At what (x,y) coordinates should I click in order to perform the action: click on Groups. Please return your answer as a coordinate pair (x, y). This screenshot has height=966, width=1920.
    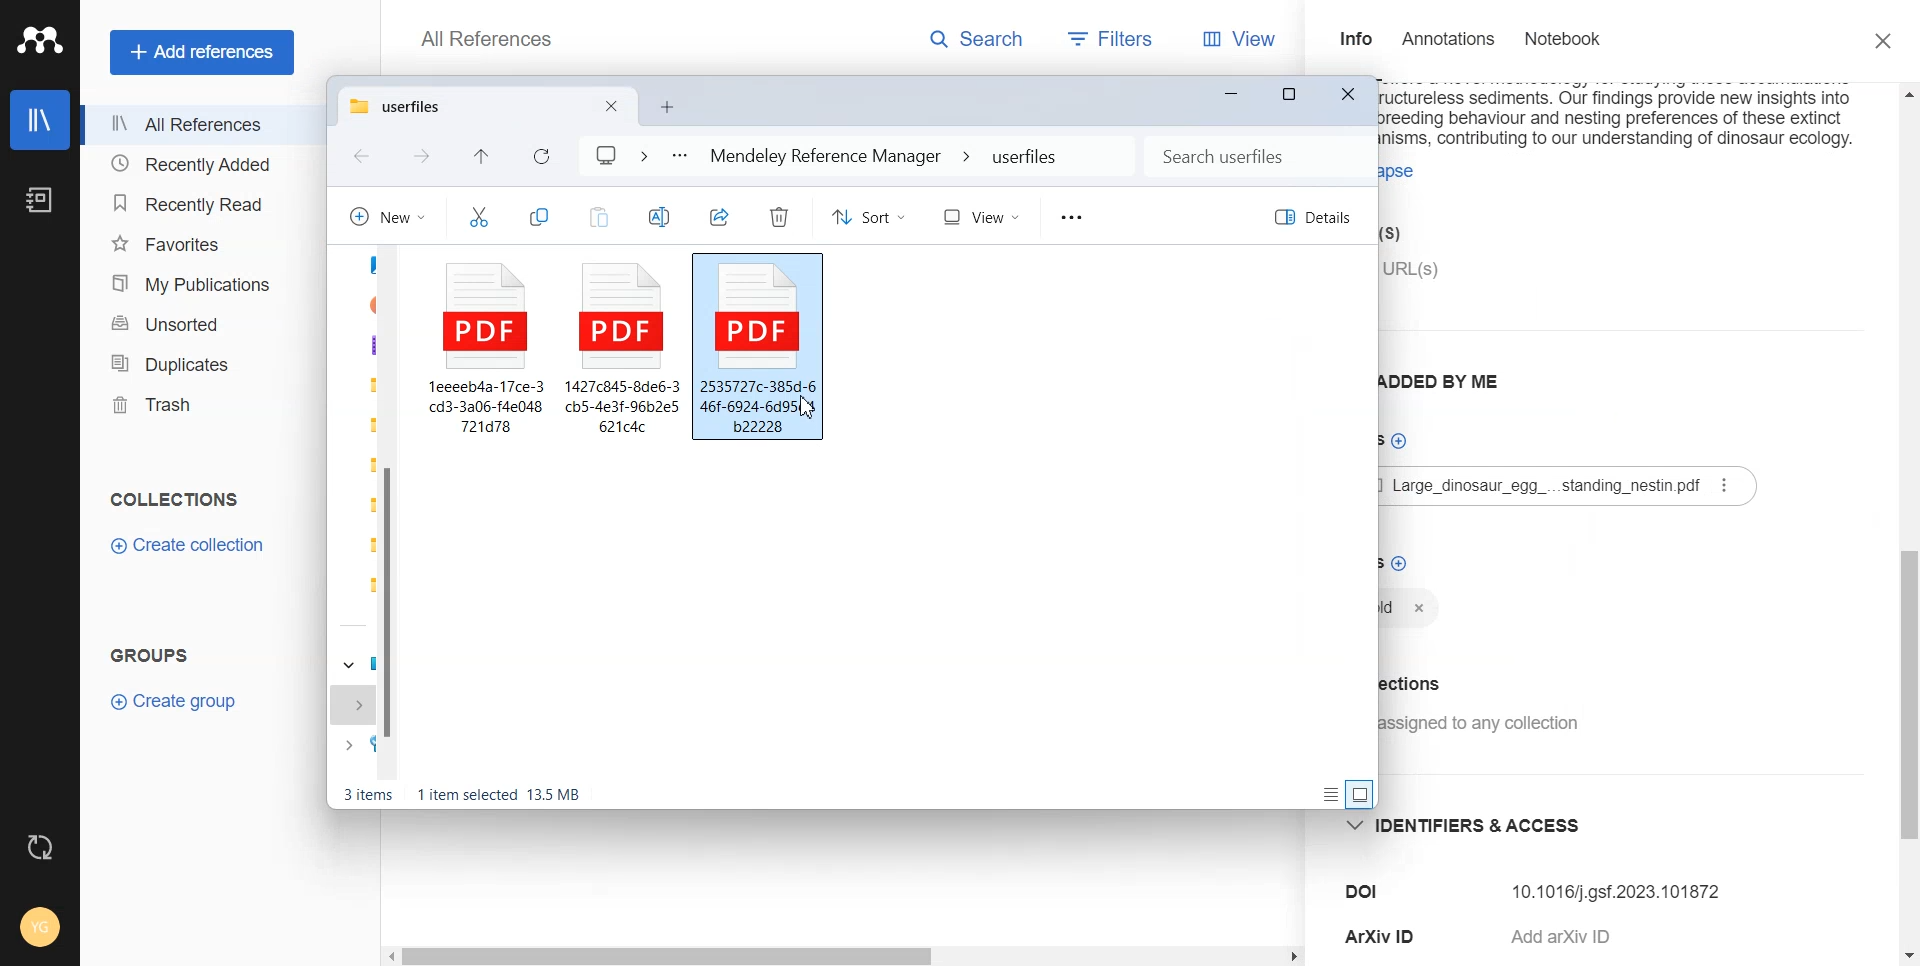
    Looking at the image, I should click on (148, 654).